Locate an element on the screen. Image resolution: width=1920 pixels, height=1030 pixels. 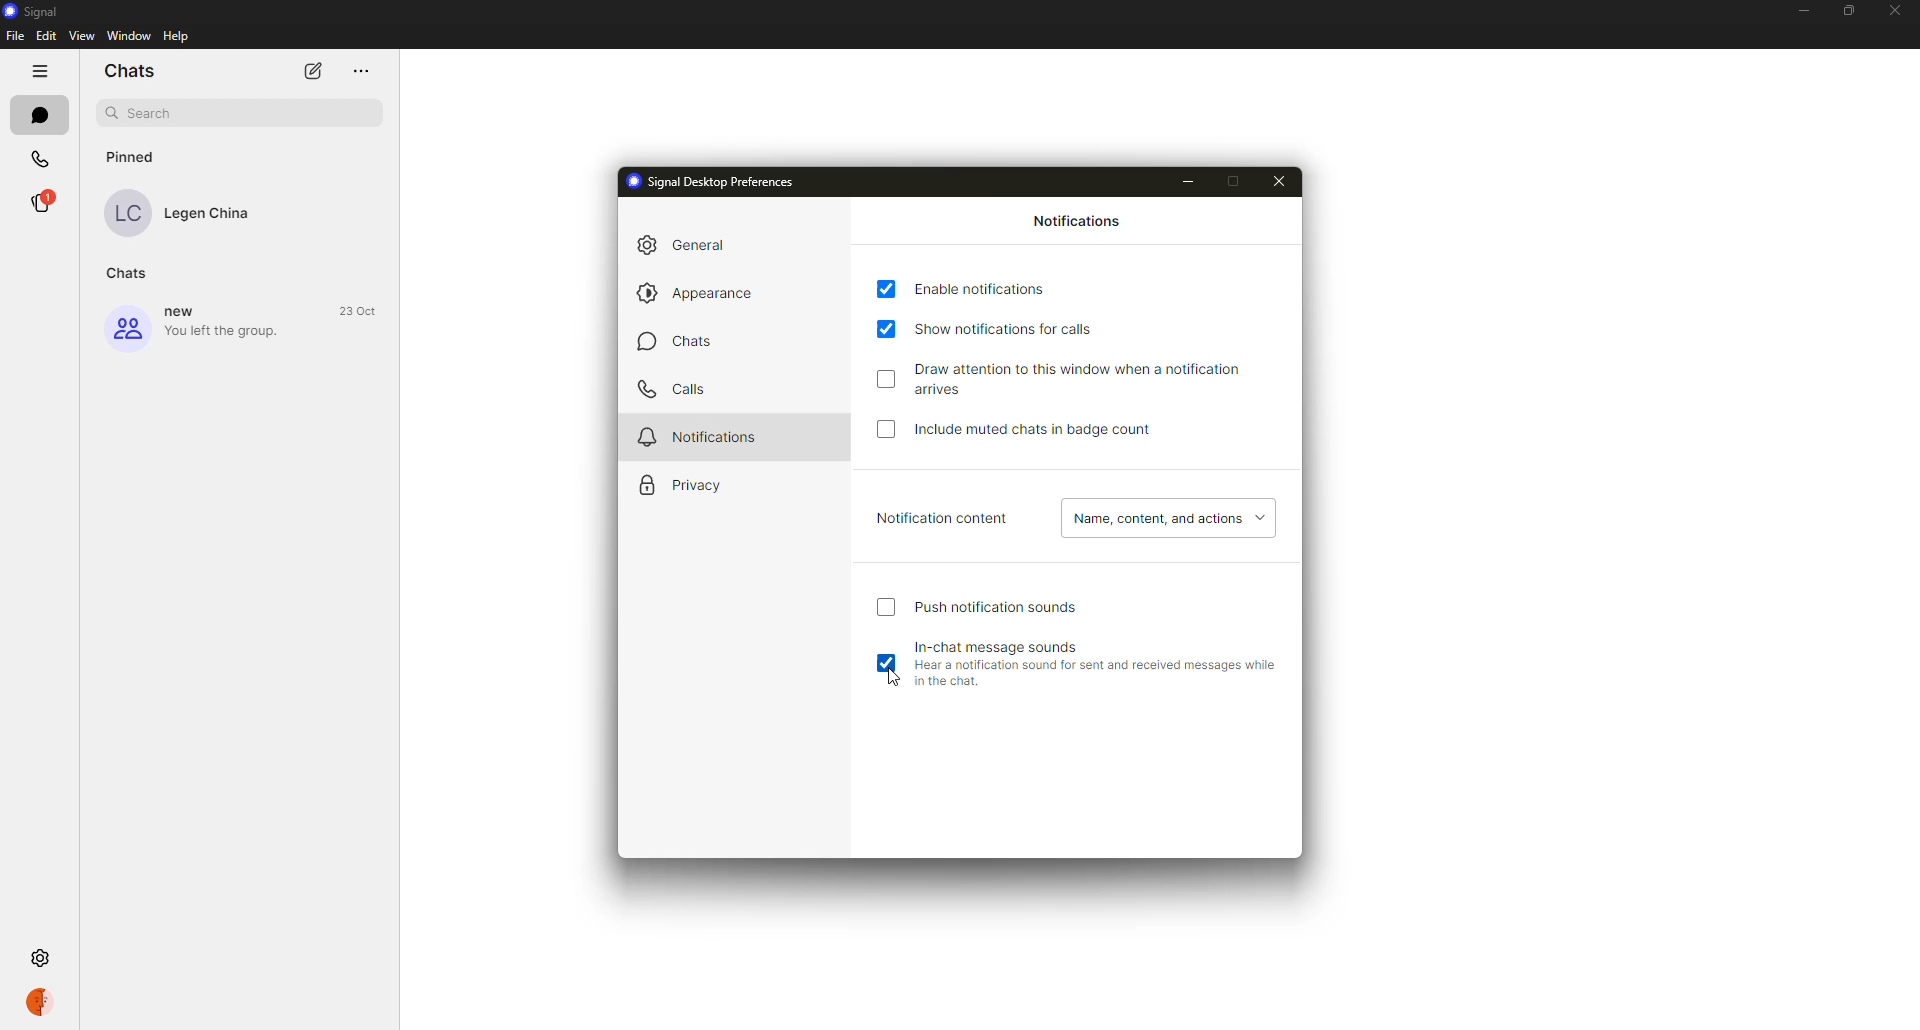
Help is located at coordinates (176, 36).